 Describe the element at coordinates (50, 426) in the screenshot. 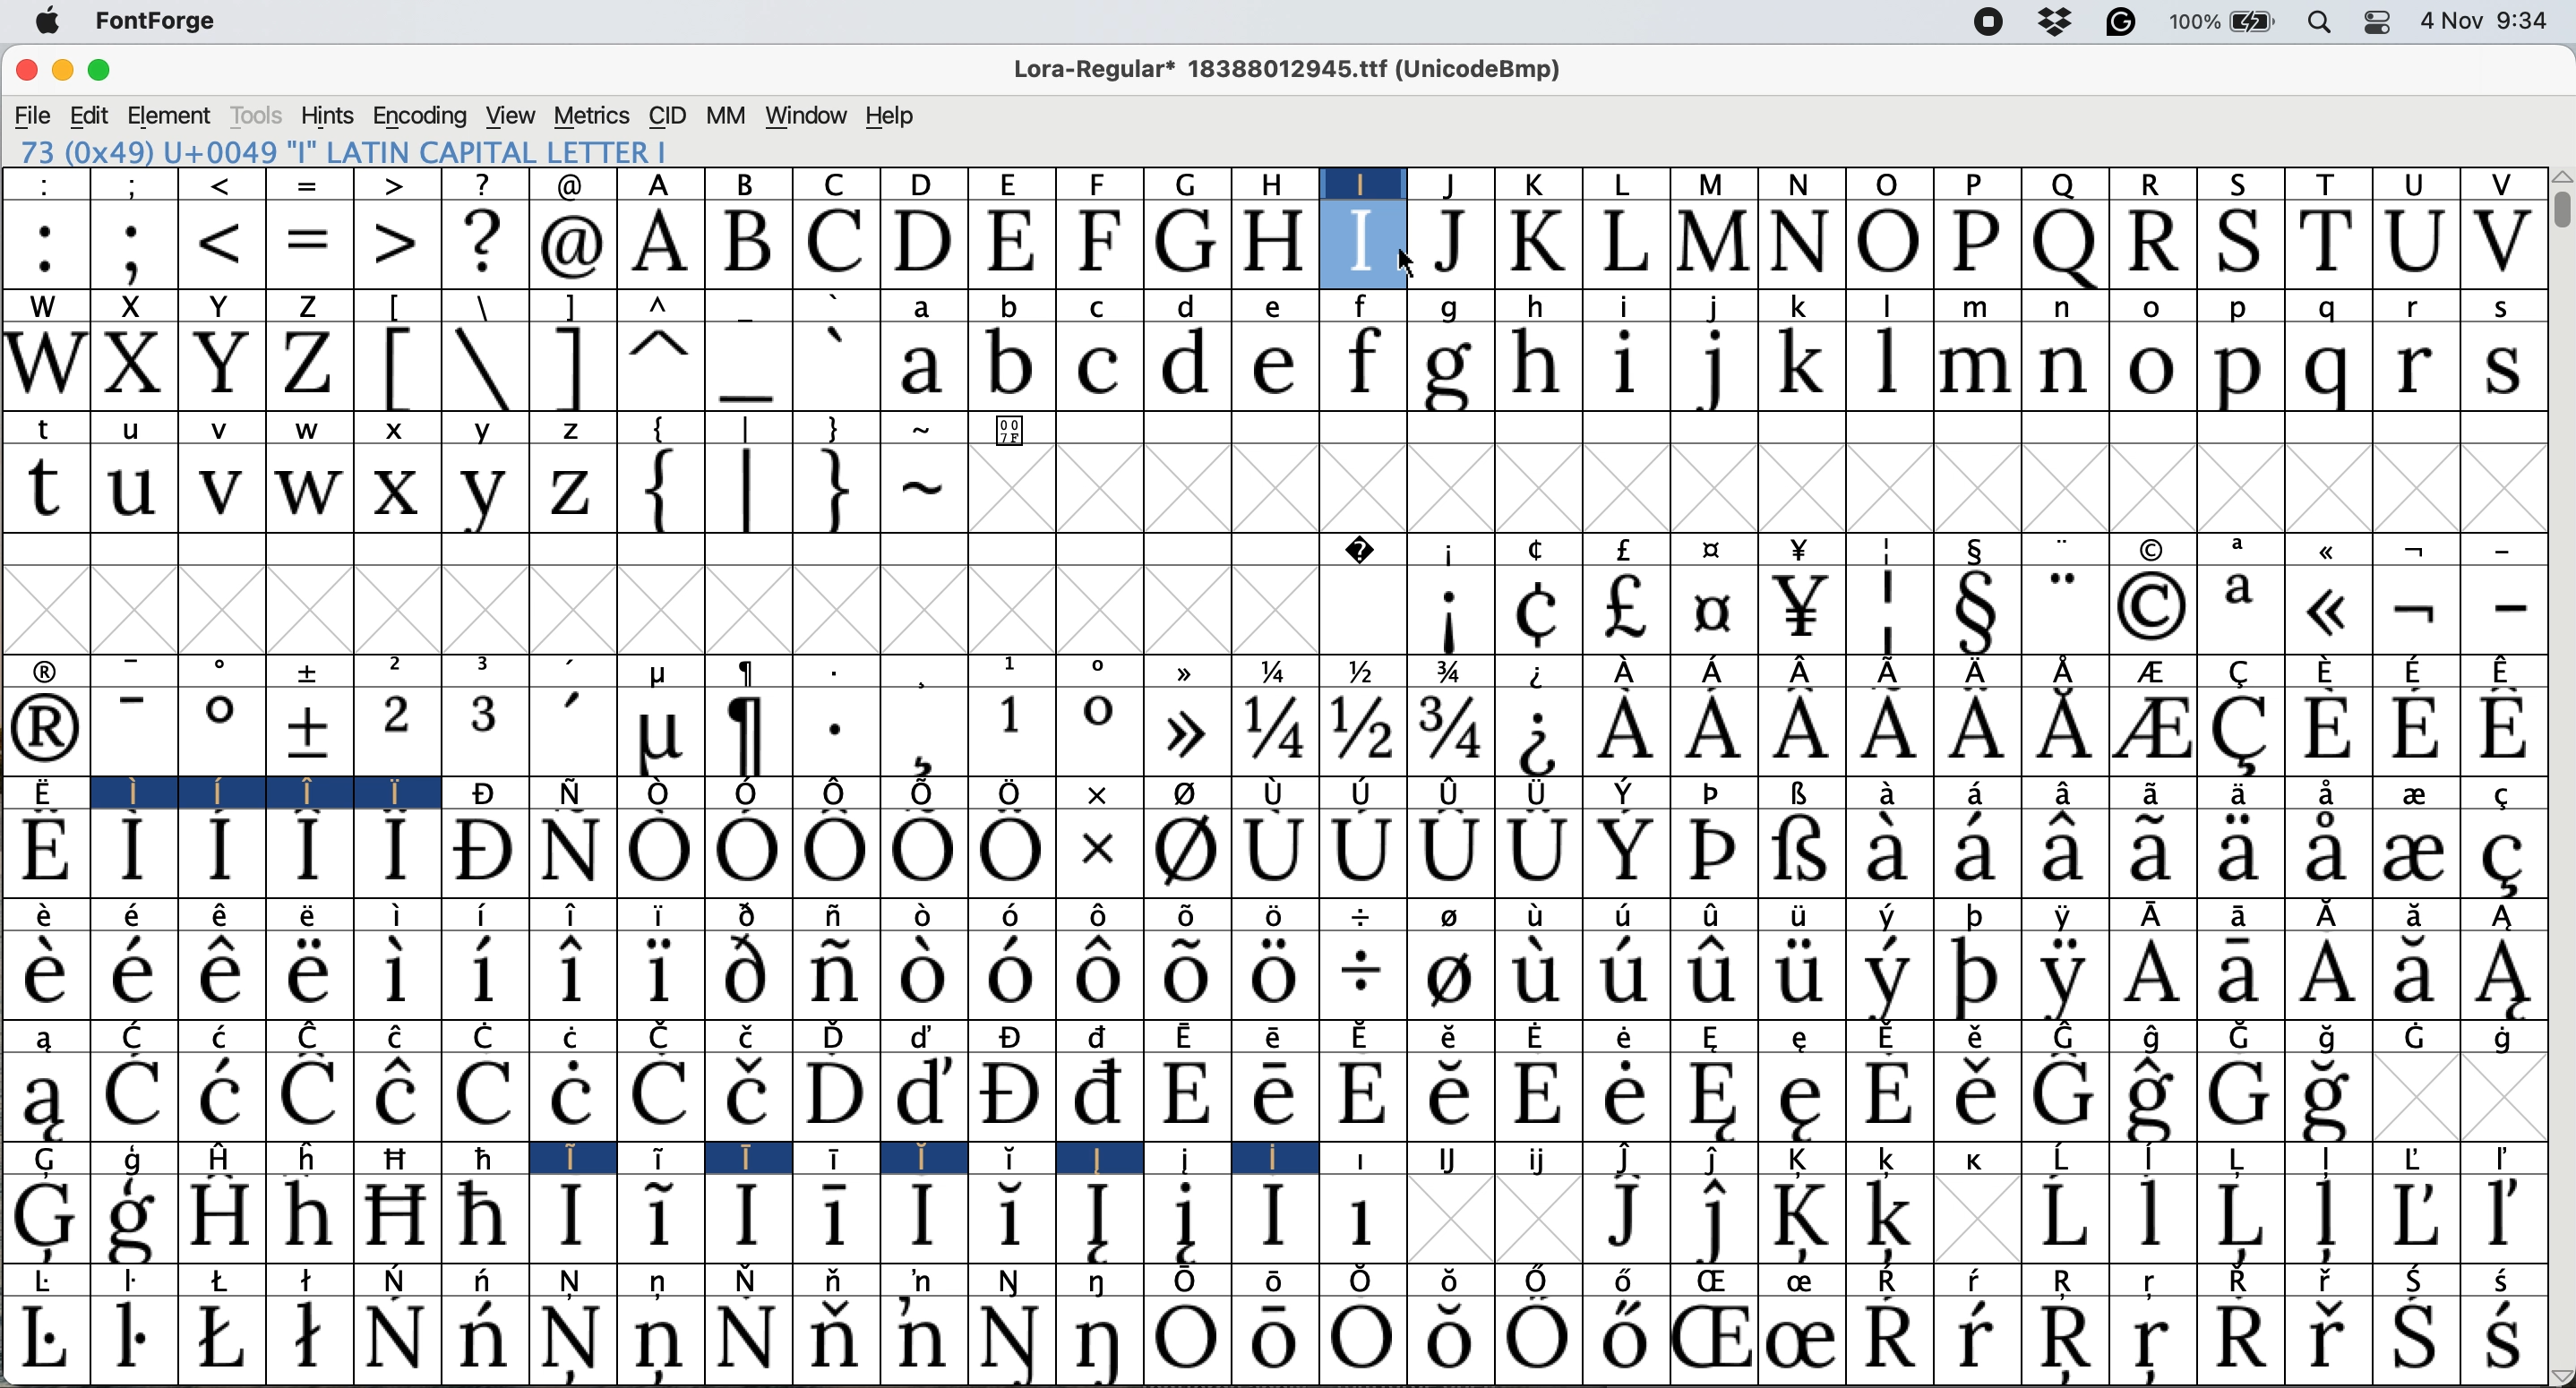

I see `t` at that location.